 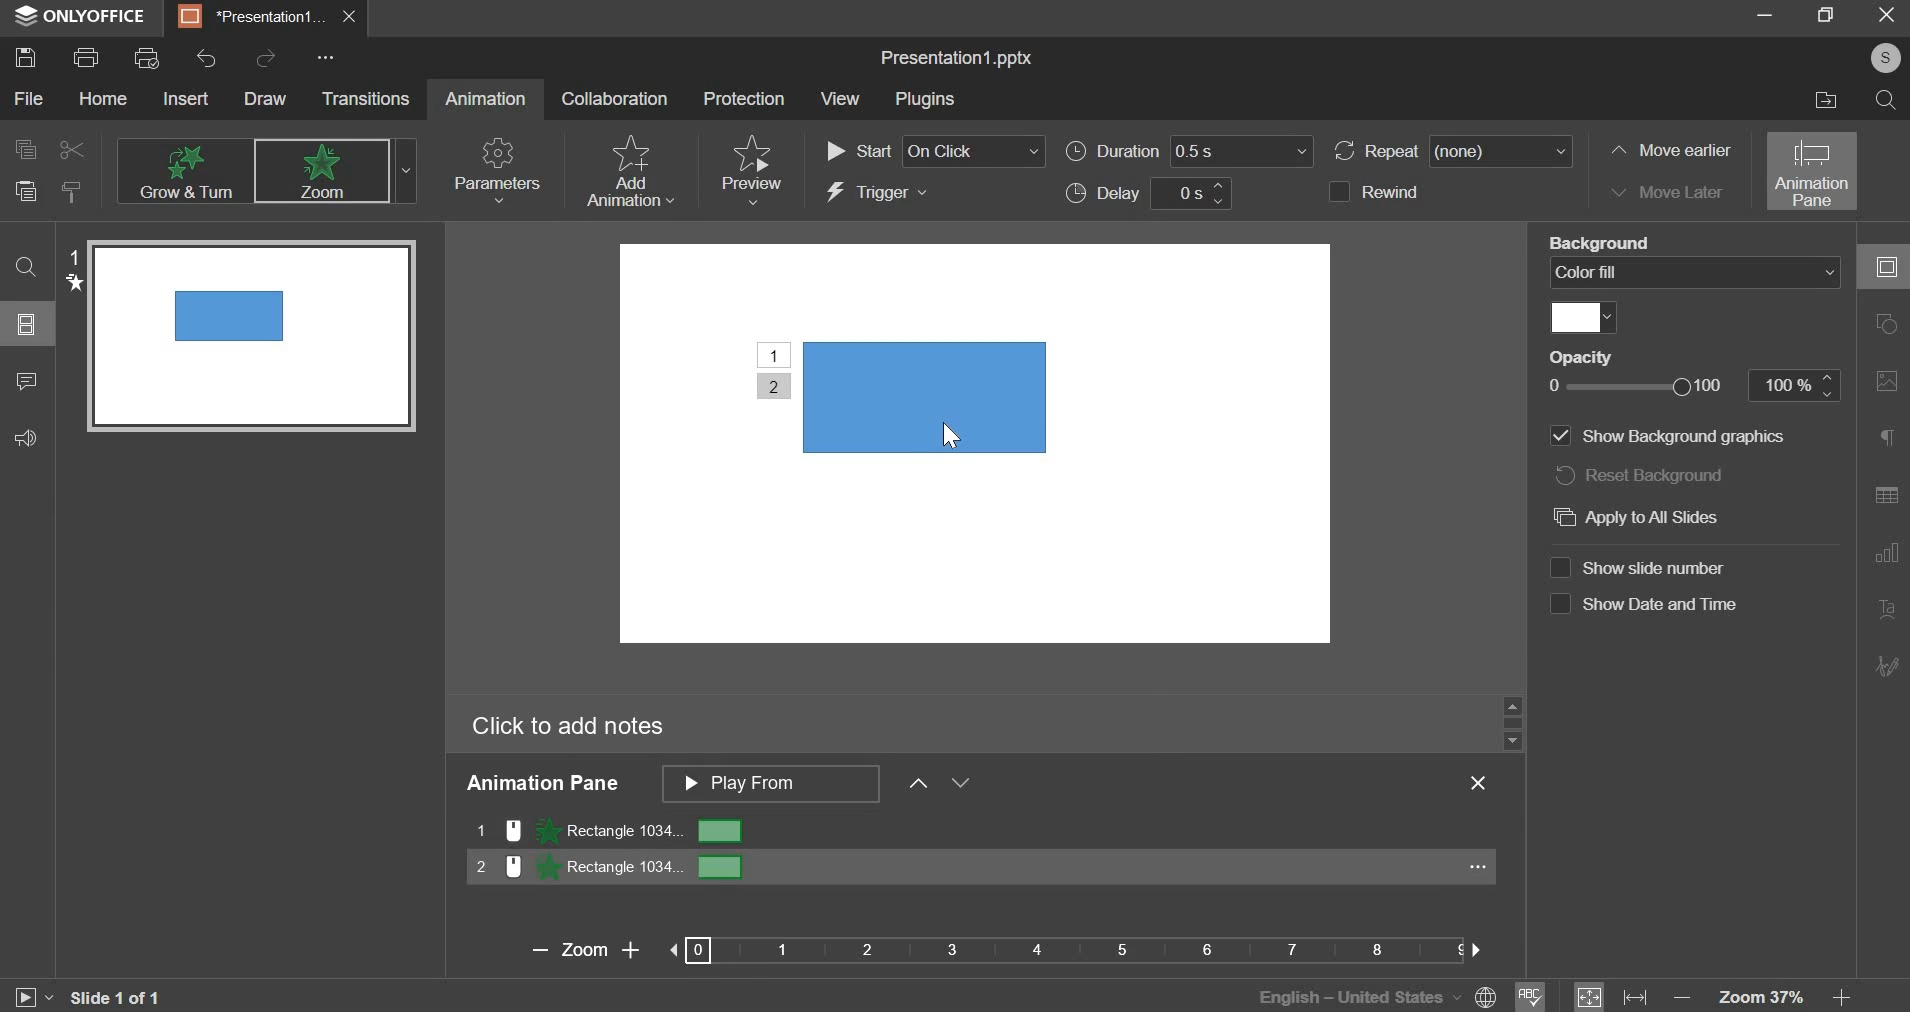 I want to click on More Options, so click(x=1886, y=664).